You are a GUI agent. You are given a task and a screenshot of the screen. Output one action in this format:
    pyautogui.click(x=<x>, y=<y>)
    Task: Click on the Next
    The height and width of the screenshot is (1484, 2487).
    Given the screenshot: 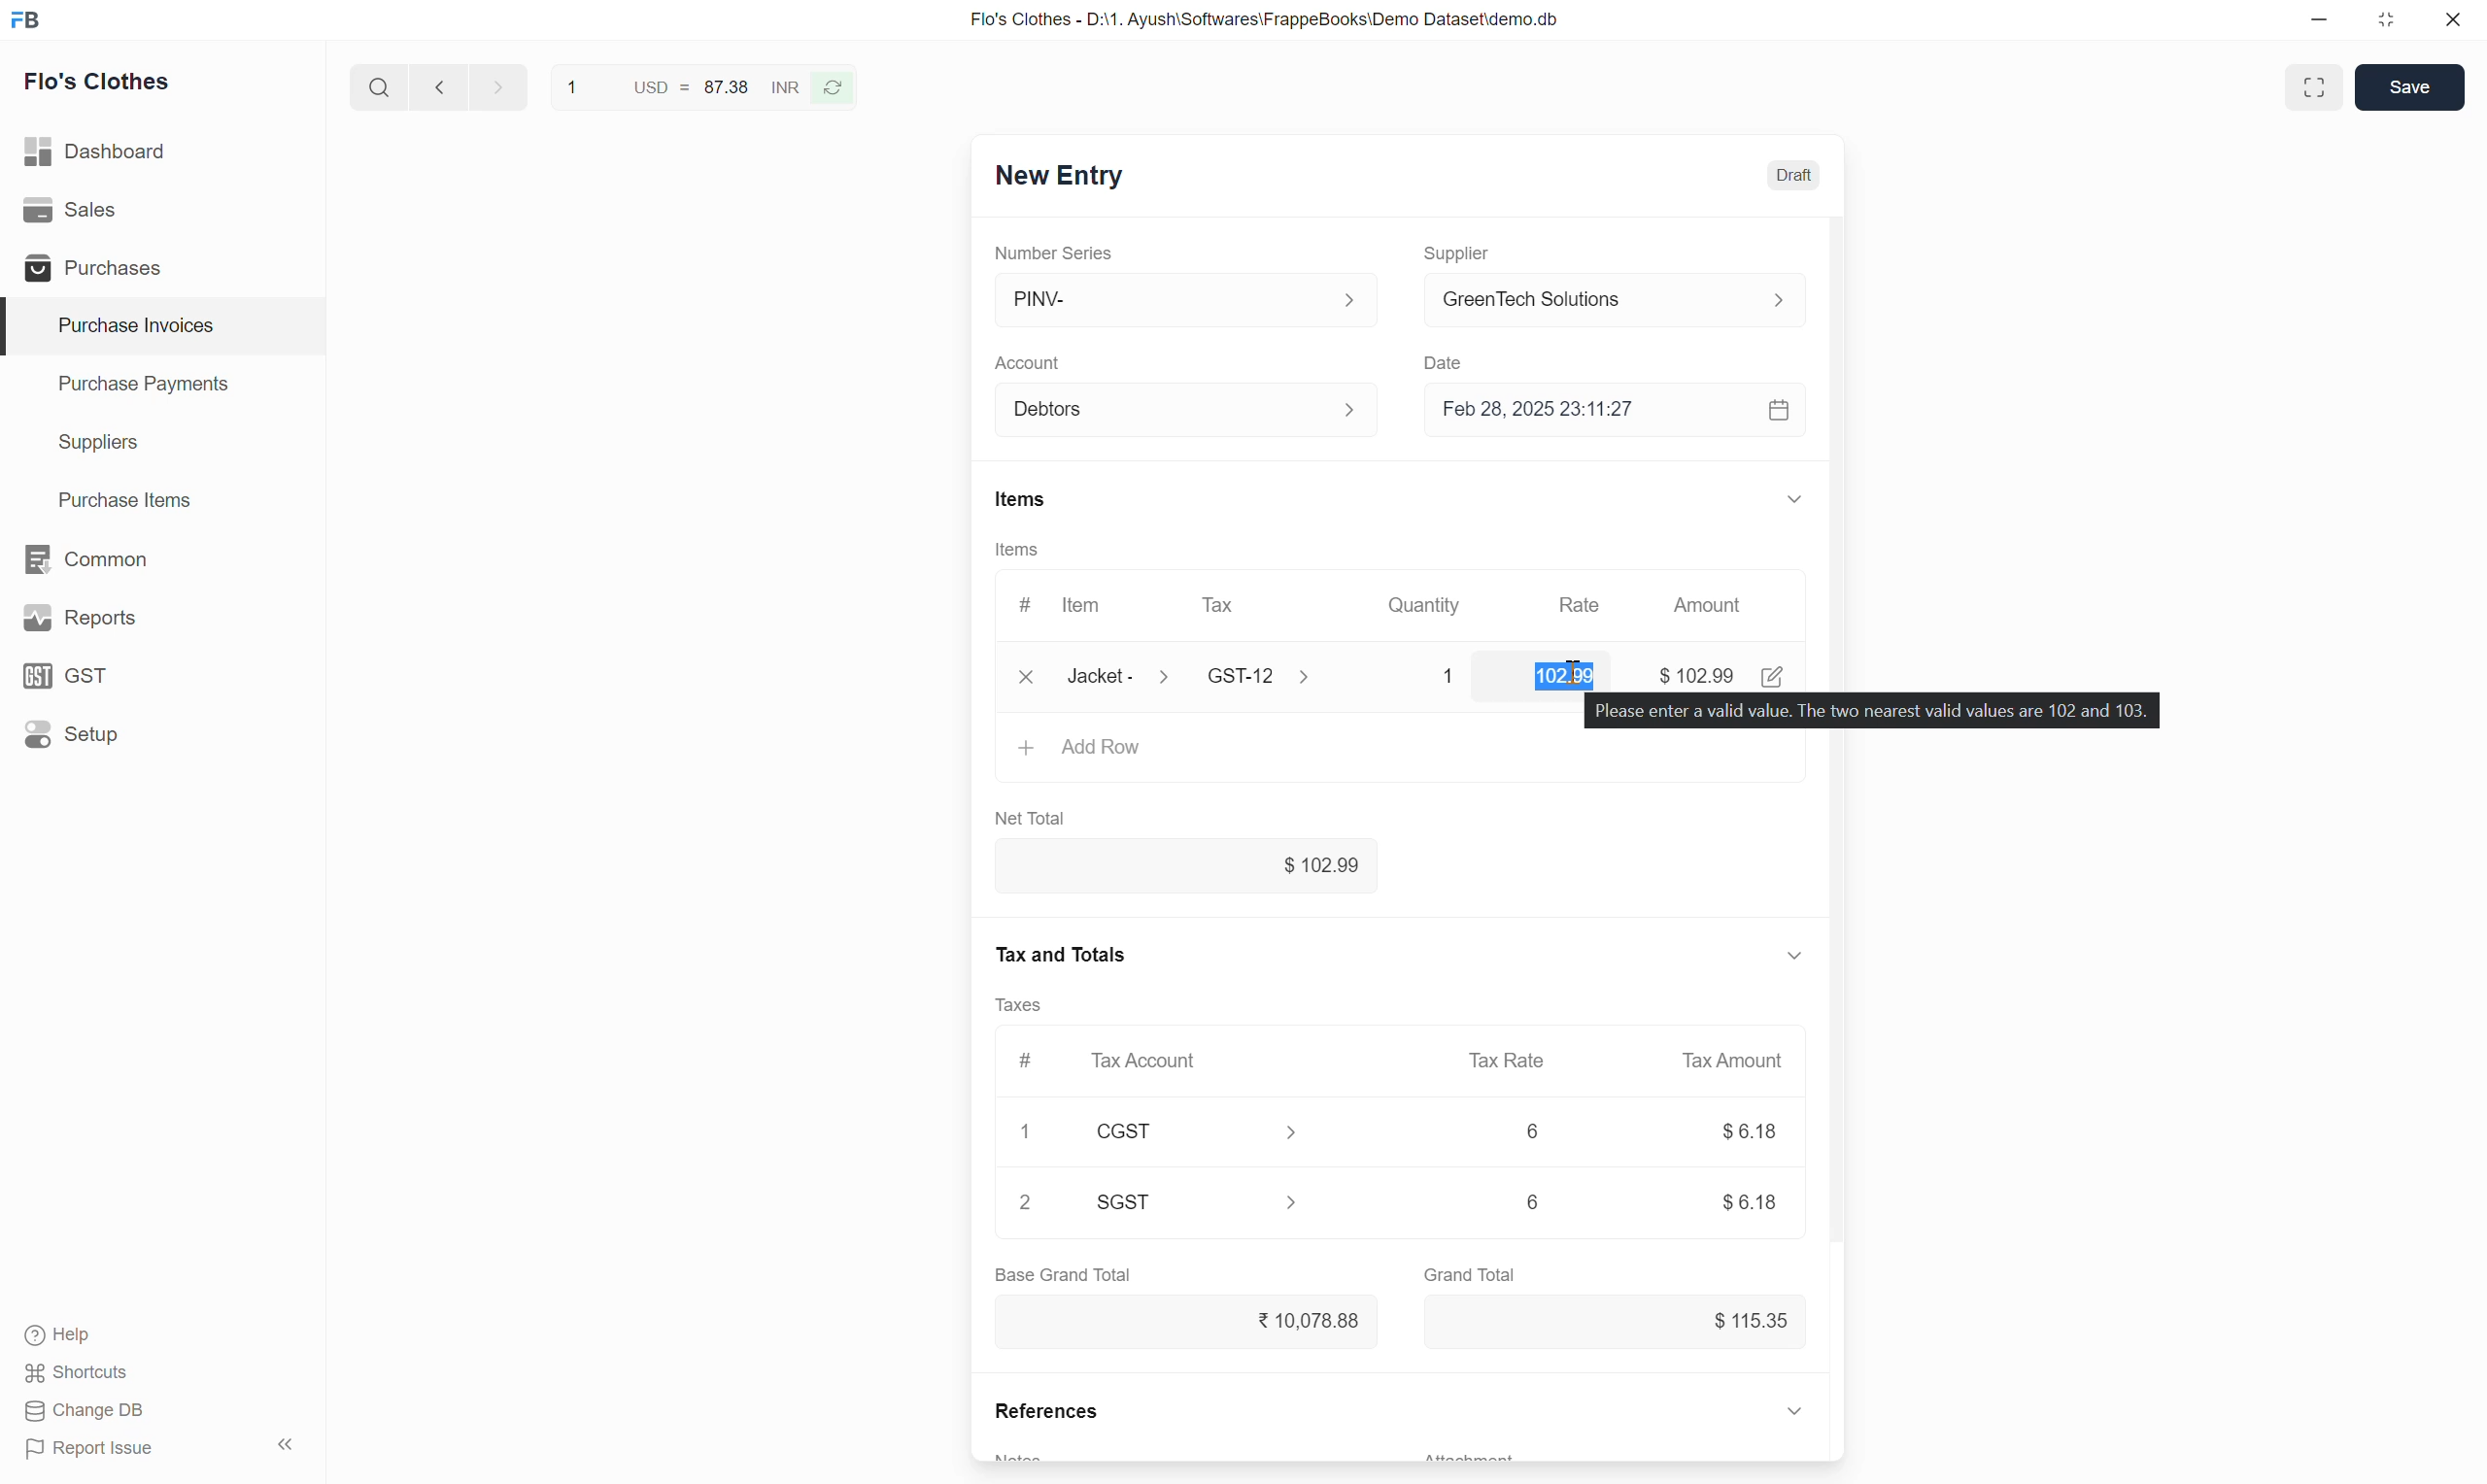 What is the action you would take?
    pyautogui.click(x=500, y=86)
    